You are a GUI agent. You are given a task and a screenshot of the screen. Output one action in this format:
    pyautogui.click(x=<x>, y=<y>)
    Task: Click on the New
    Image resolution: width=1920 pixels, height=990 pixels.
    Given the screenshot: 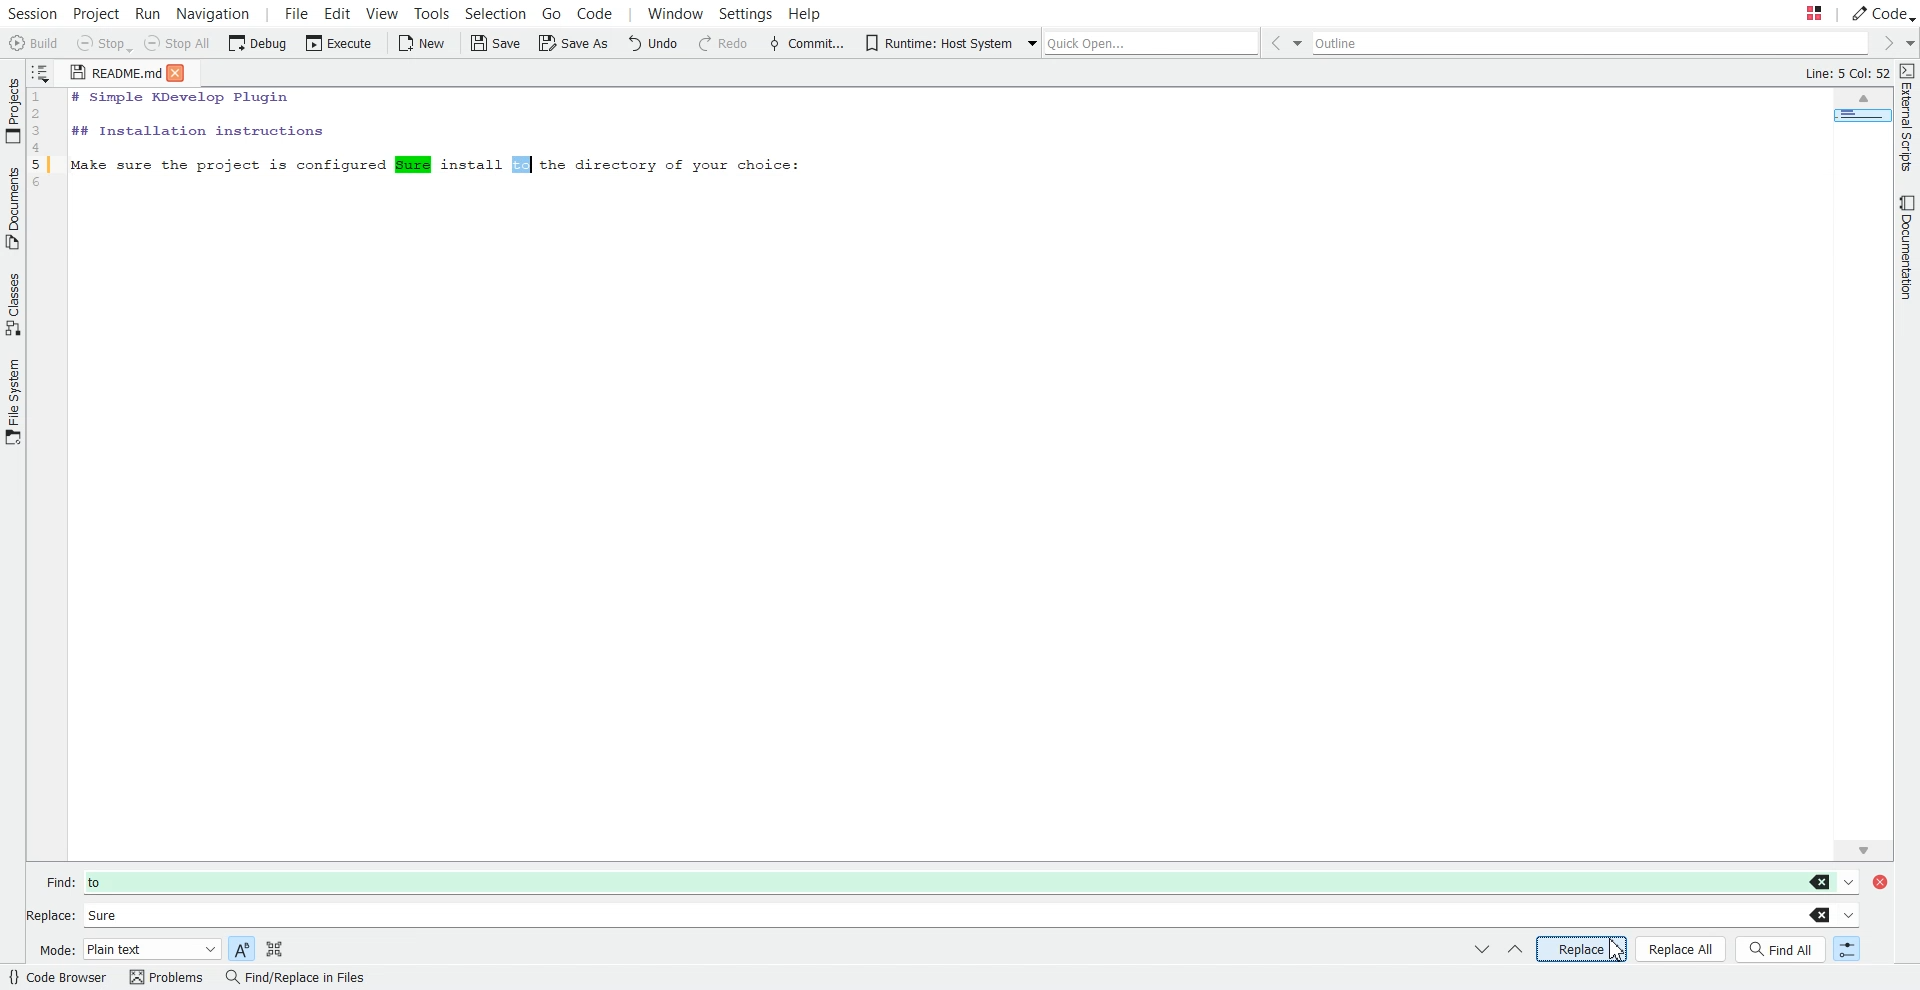 What is the action you would take?
    pyautogui.click(x=423, y=43)
    